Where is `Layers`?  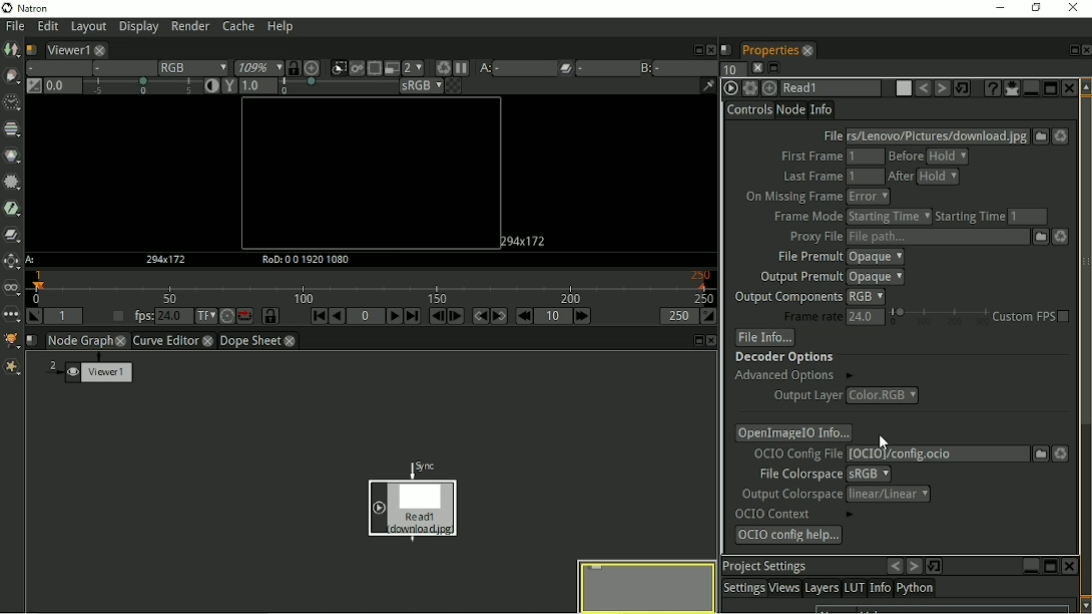
Layers is located at coordinates (822, 586).